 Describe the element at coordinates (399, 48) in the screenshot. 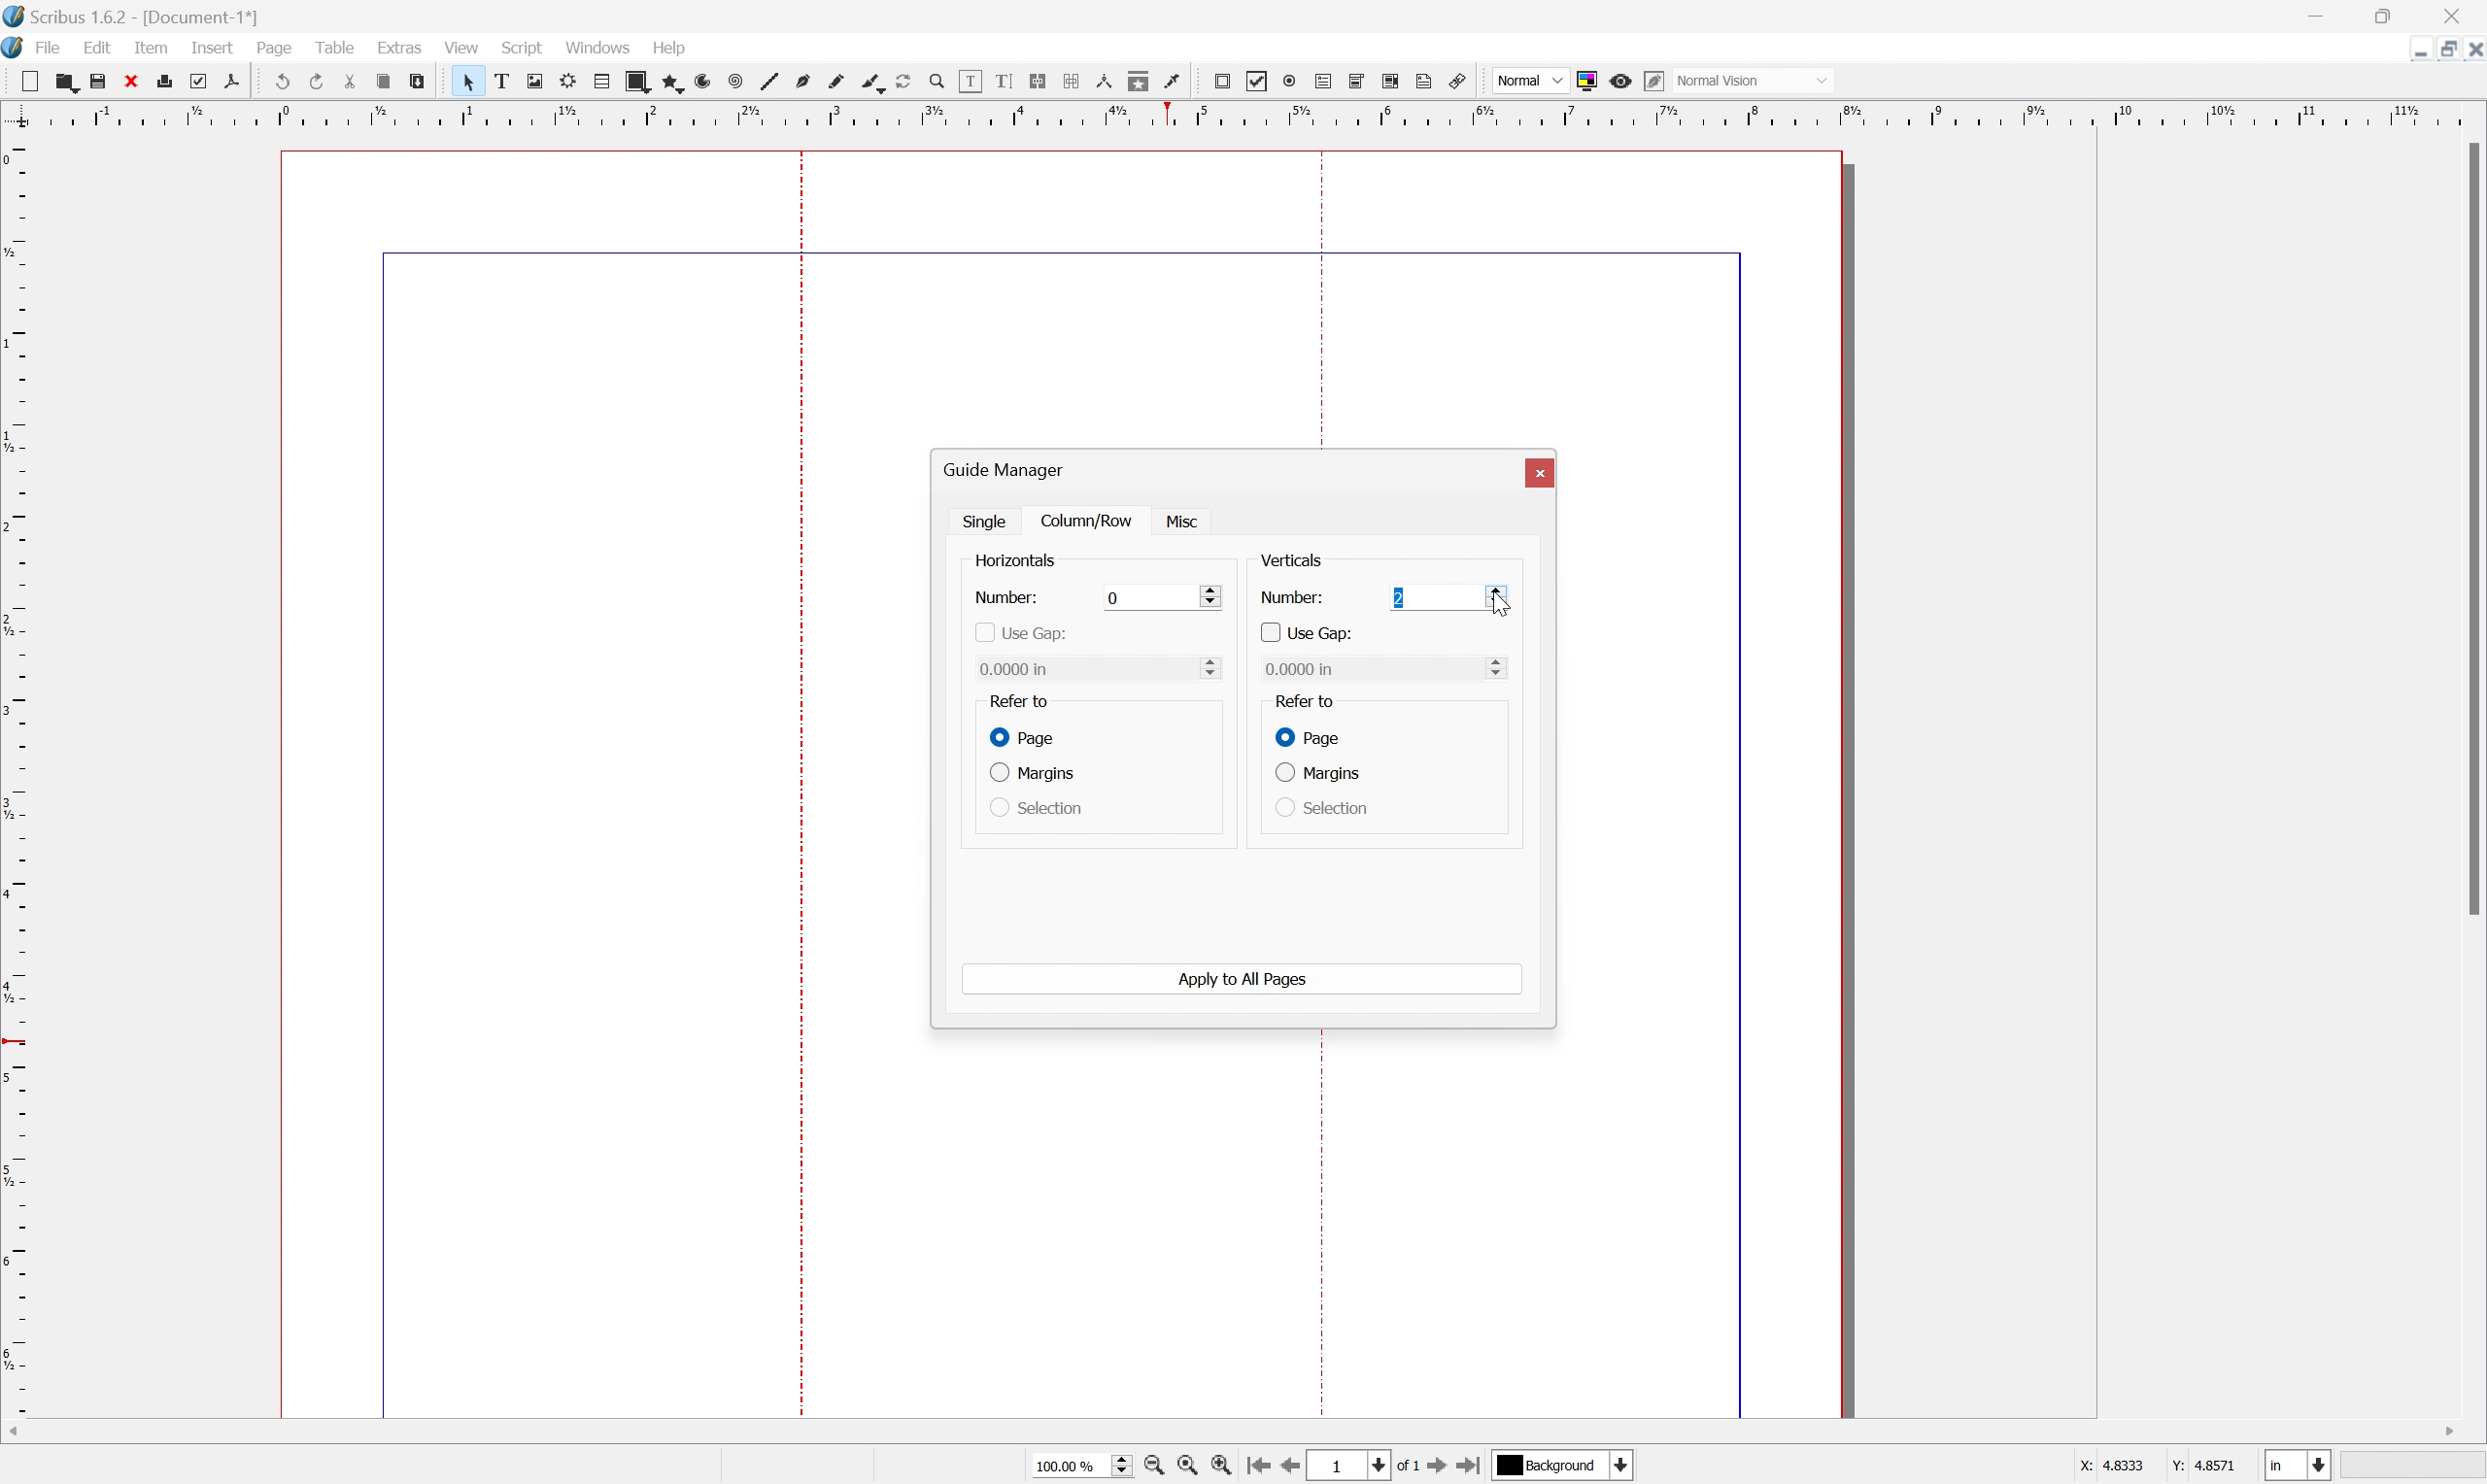

I see `extras` at that location.